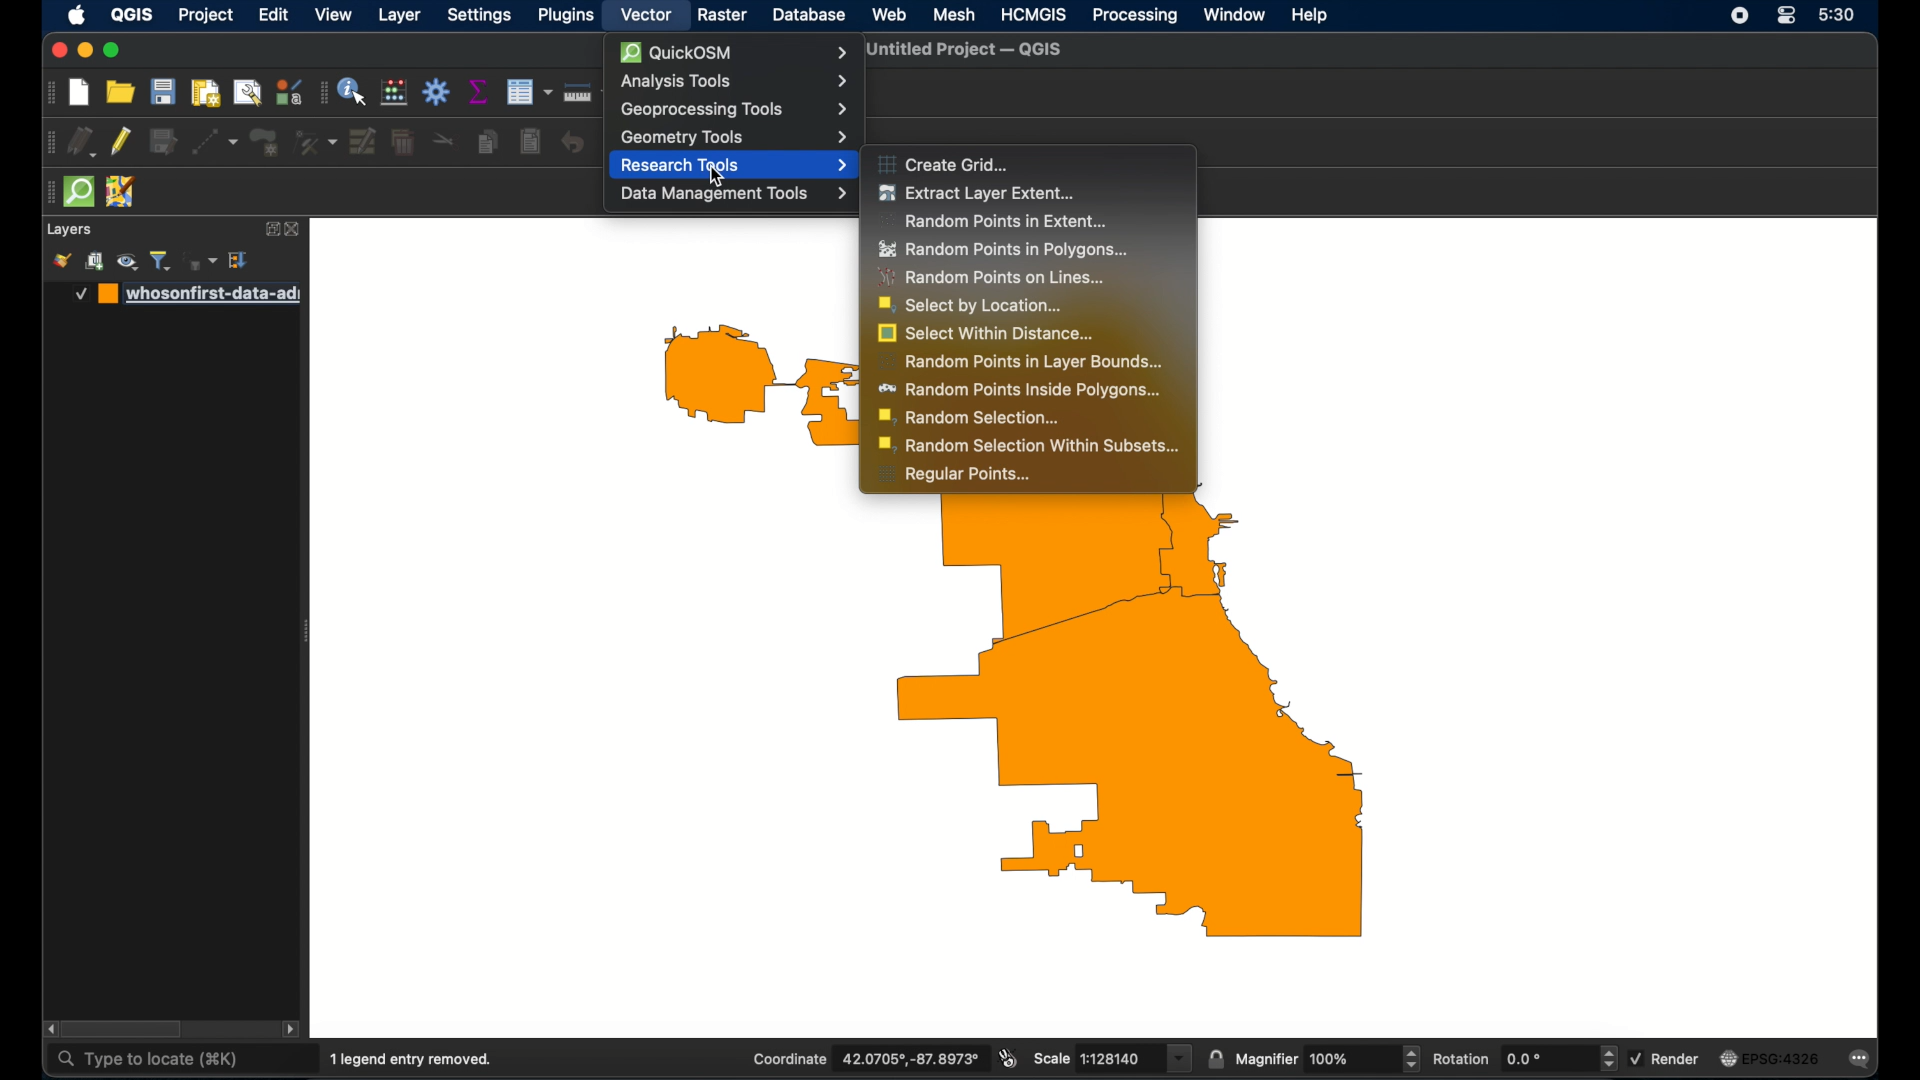 The width and height of the screenshot is (1920, 1080). I want to click on regular points, so click(955, 476).